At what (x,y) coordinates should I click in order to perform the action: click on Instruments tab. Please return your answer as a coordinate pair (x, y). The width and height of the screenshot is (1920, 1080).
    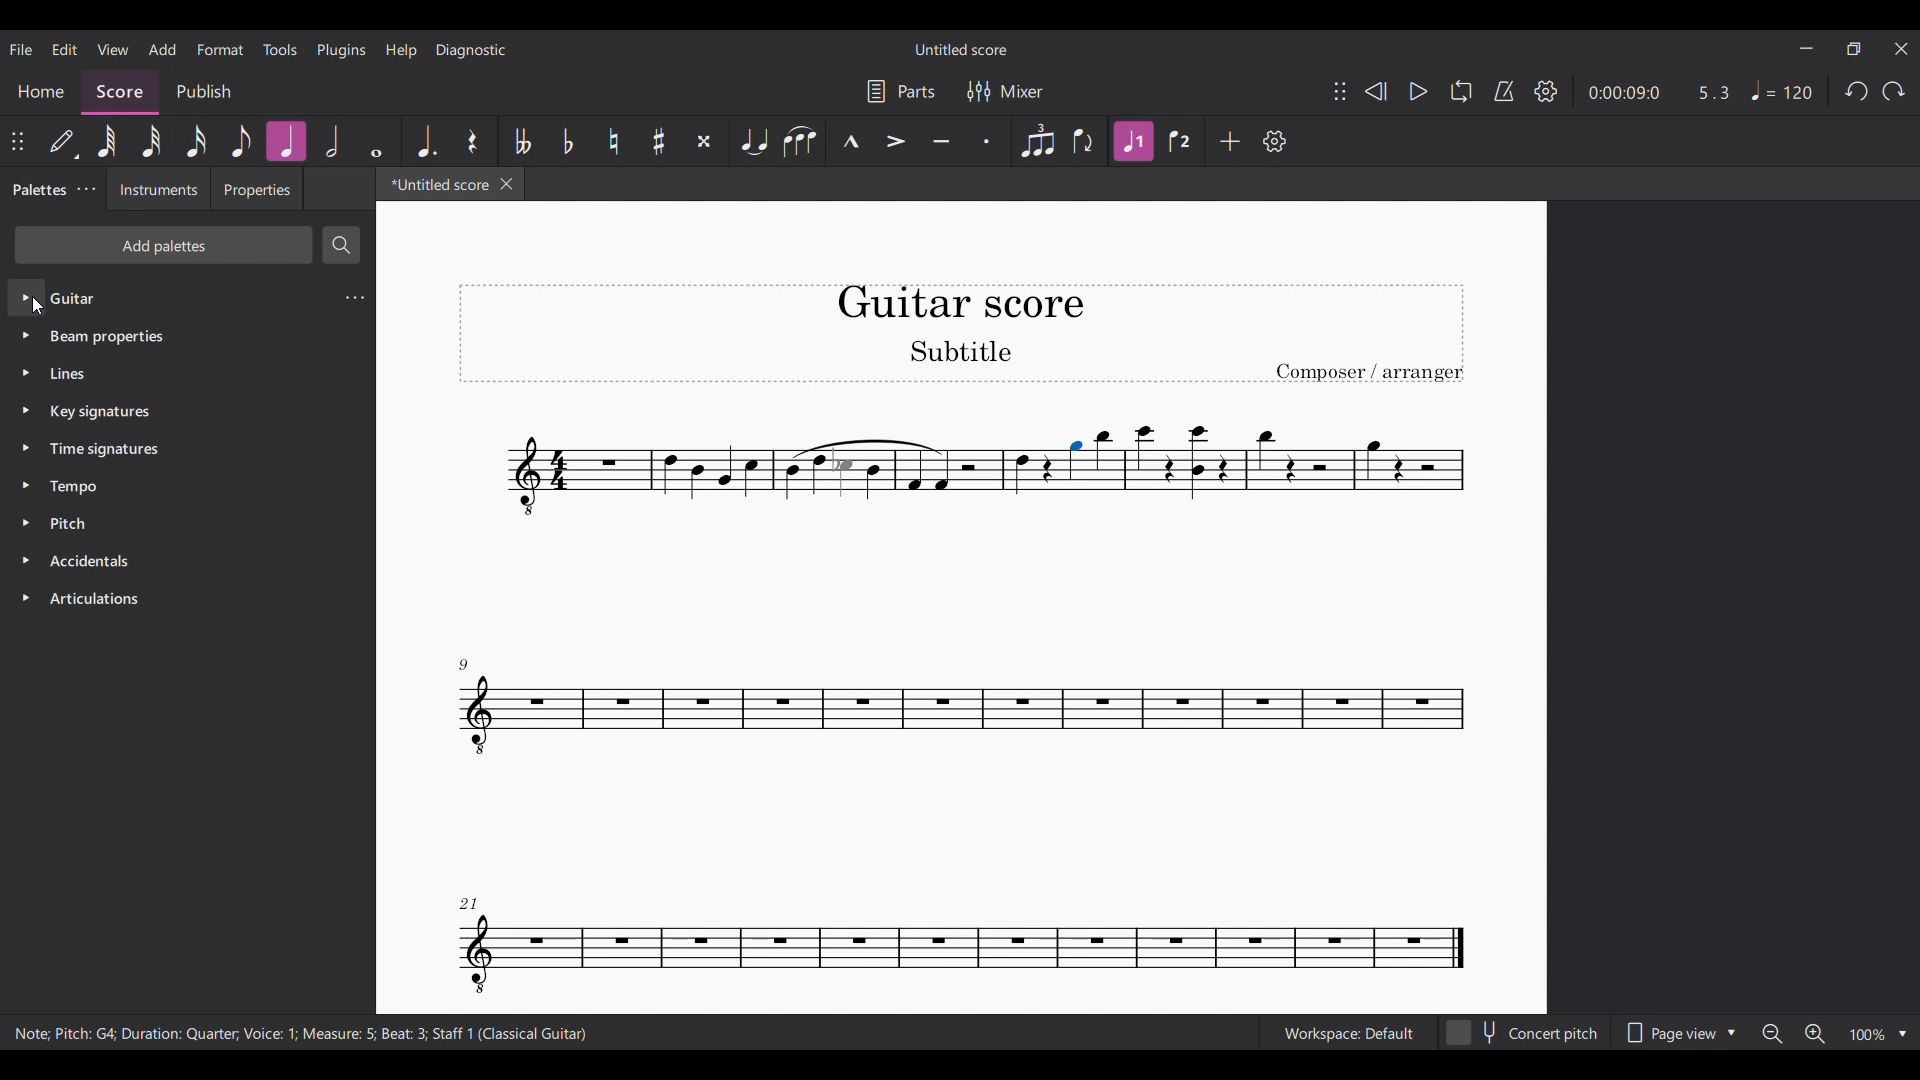
    Looking at the image, I should click on (158, 189).